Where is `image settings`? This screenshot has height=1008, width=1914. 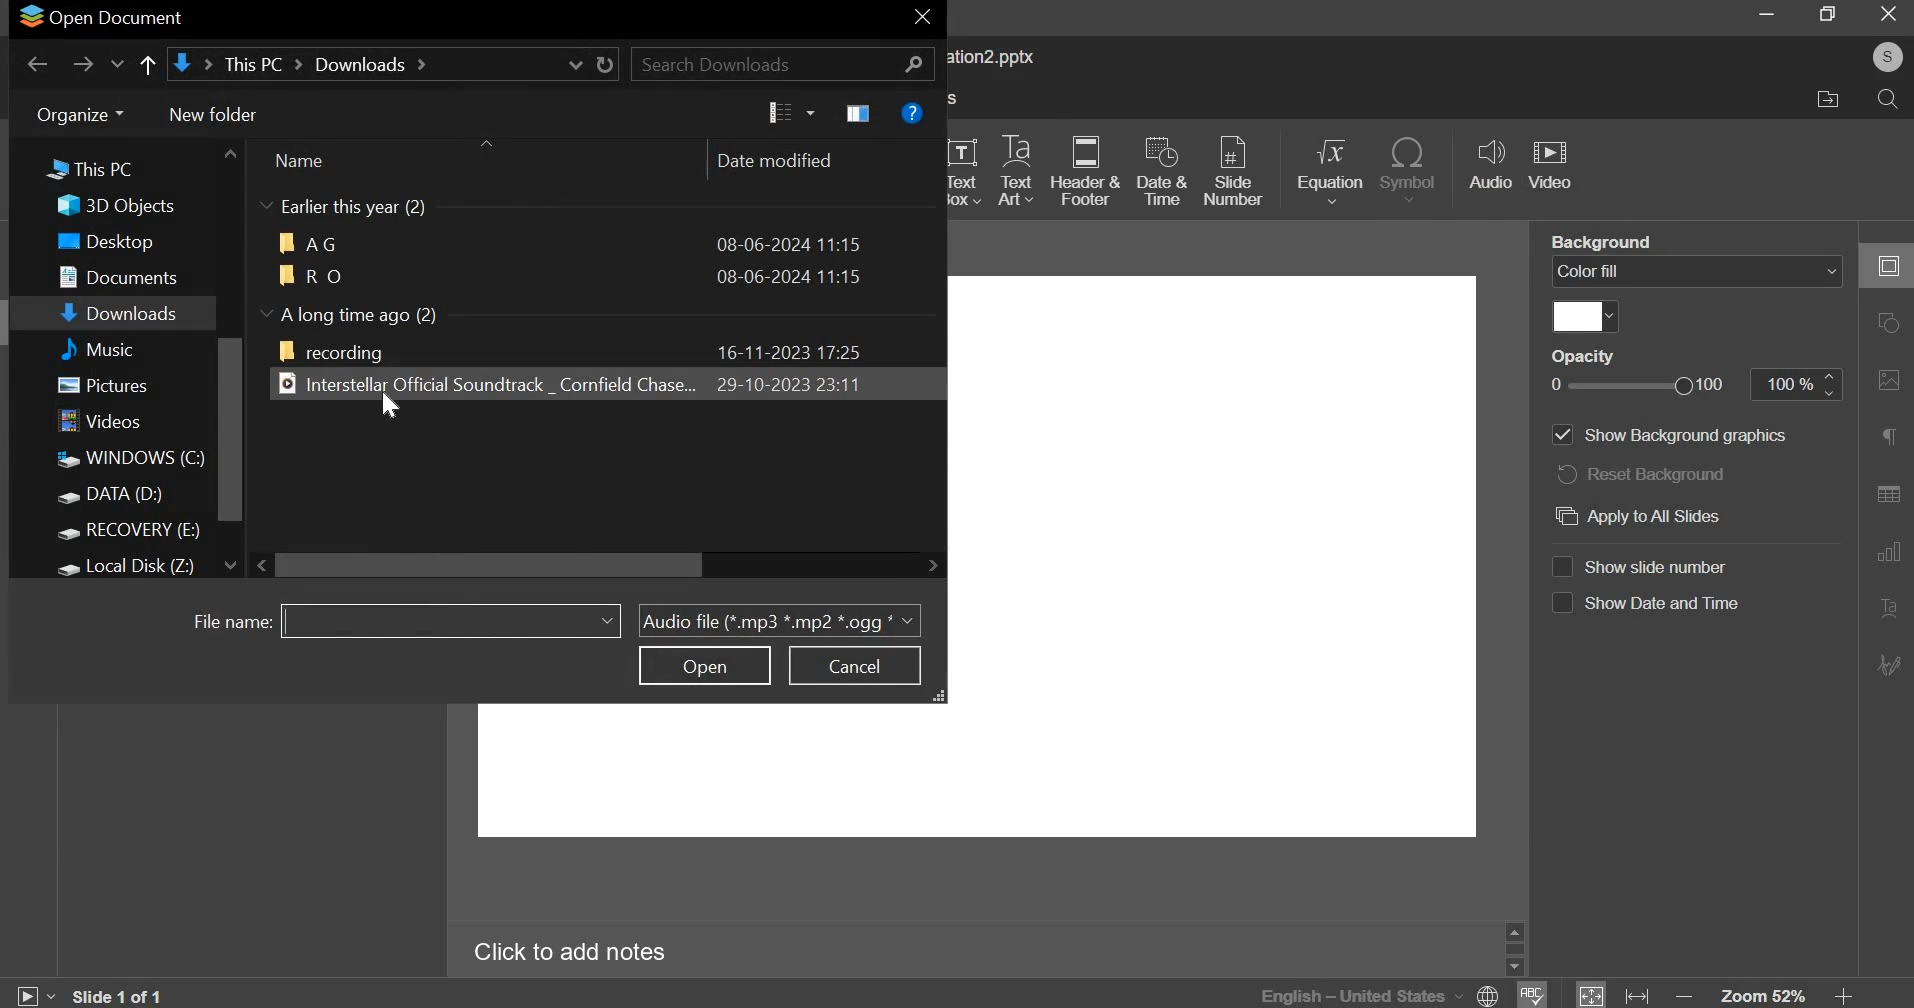 image settings is located at coordinates (1890, 380).